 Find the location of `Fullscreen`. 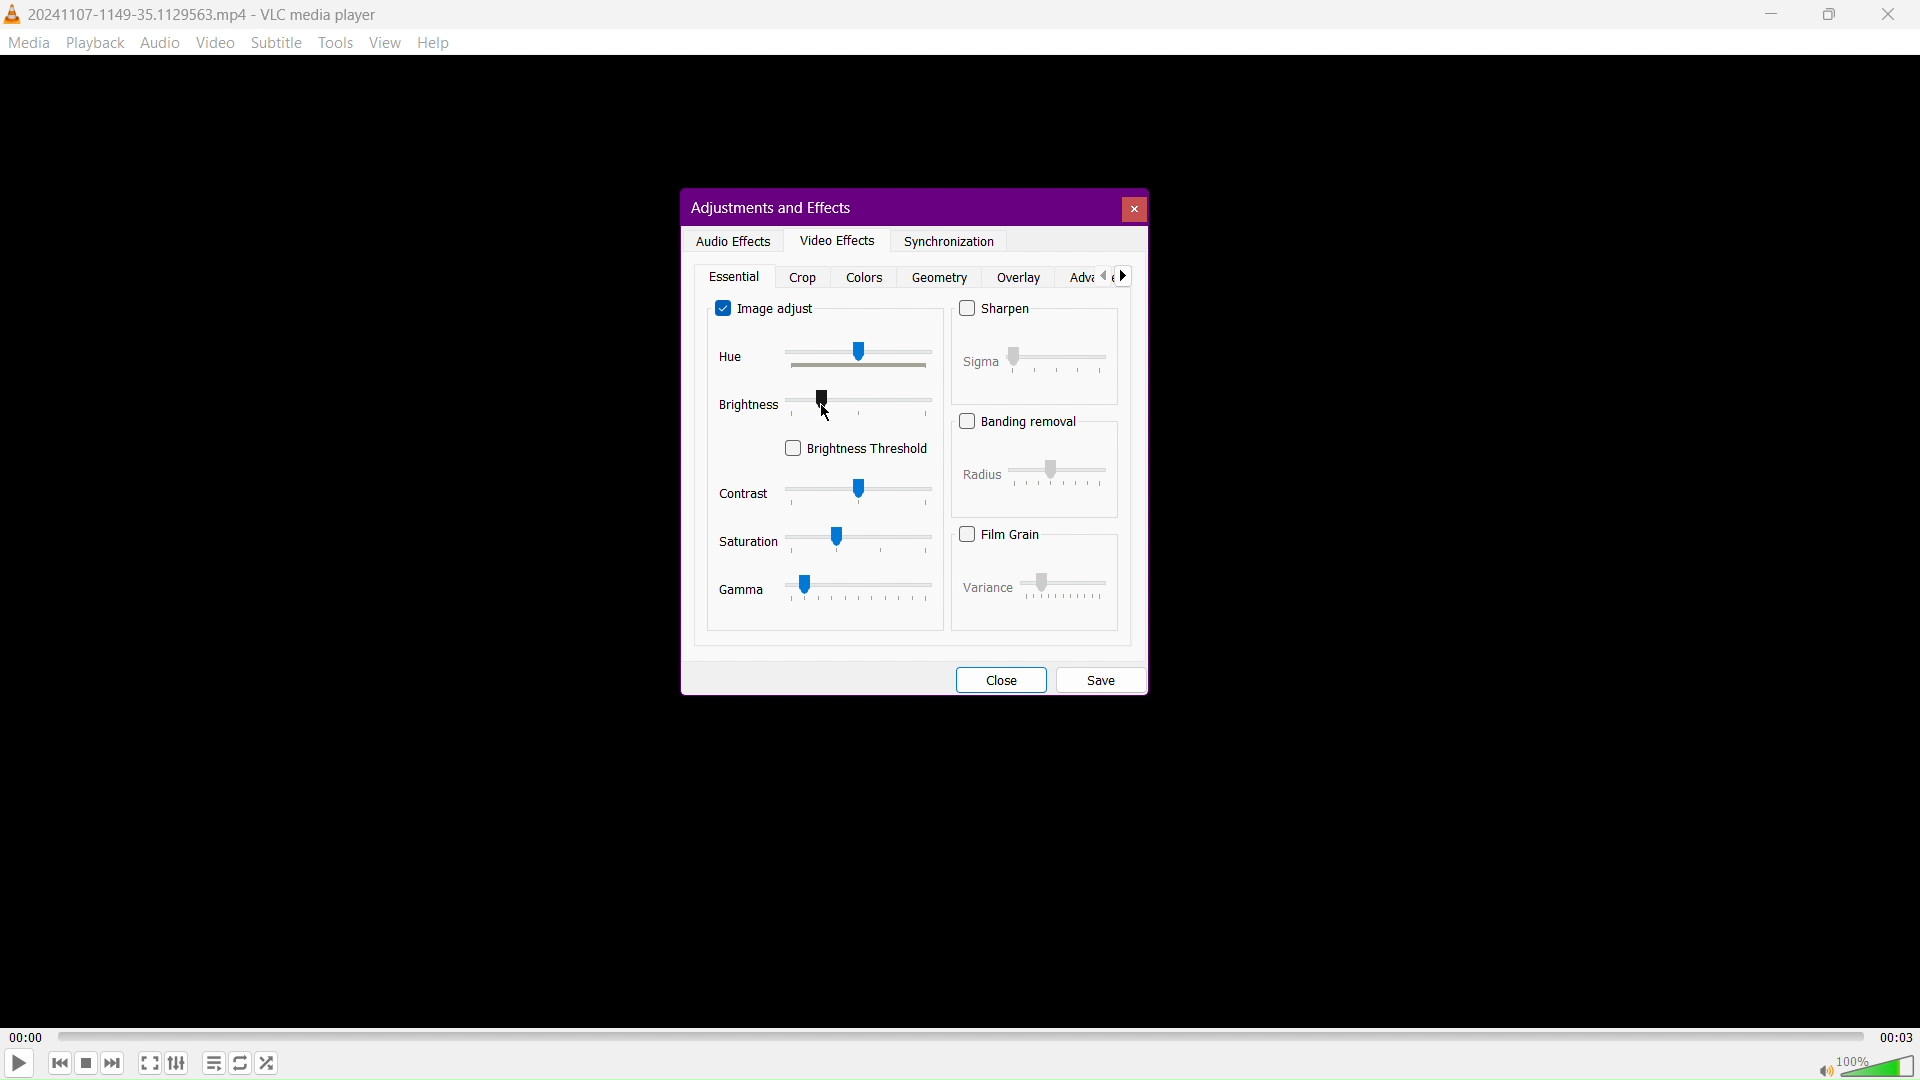

Fullscreen is located at coordinates (149, 1063).